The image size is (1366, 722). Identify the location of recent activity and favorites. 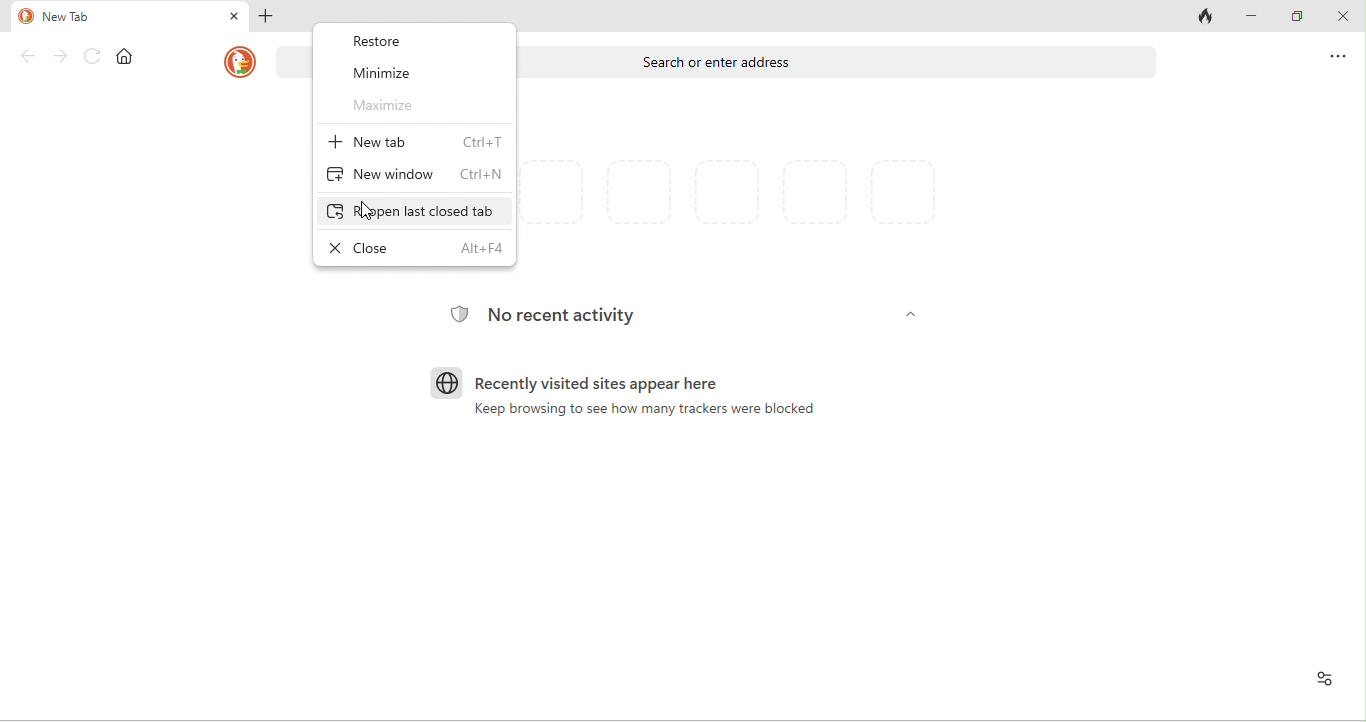
(1322, 679).